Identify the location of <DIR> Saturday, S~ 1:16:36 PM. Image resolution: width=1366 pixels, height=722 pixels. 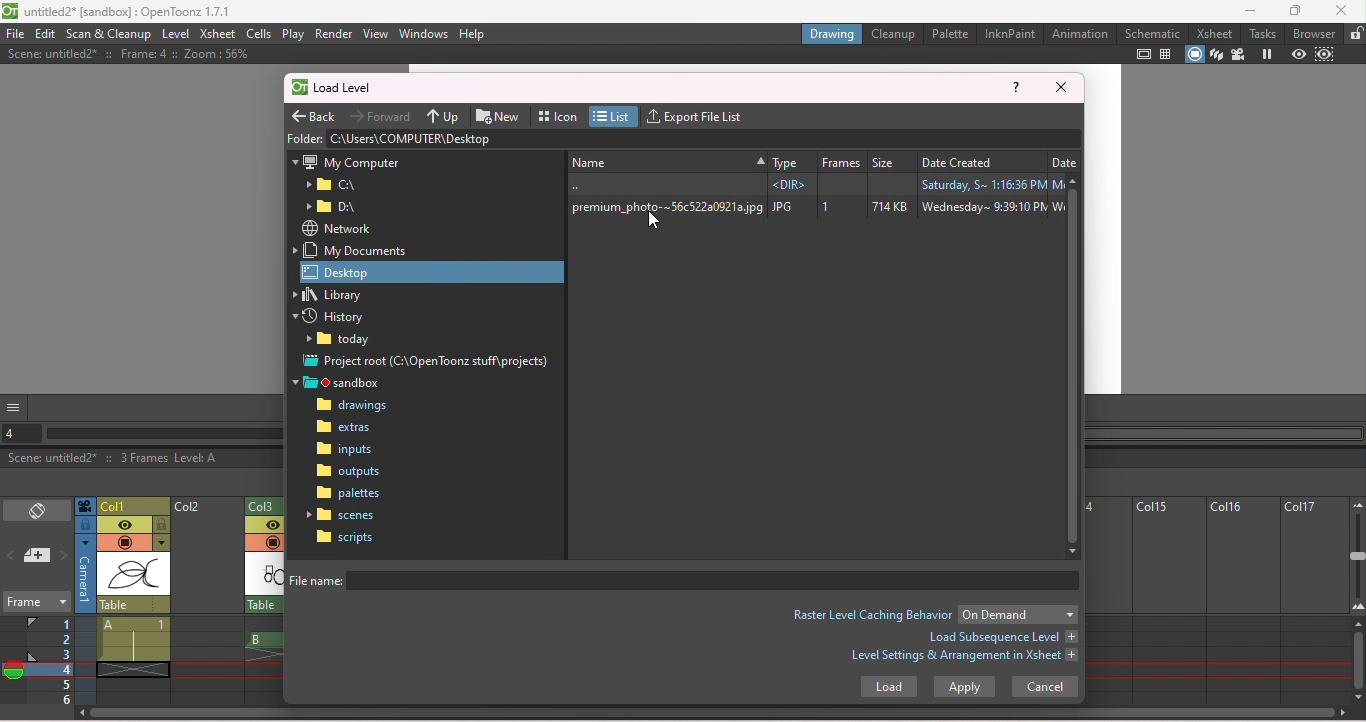
(811, 184).